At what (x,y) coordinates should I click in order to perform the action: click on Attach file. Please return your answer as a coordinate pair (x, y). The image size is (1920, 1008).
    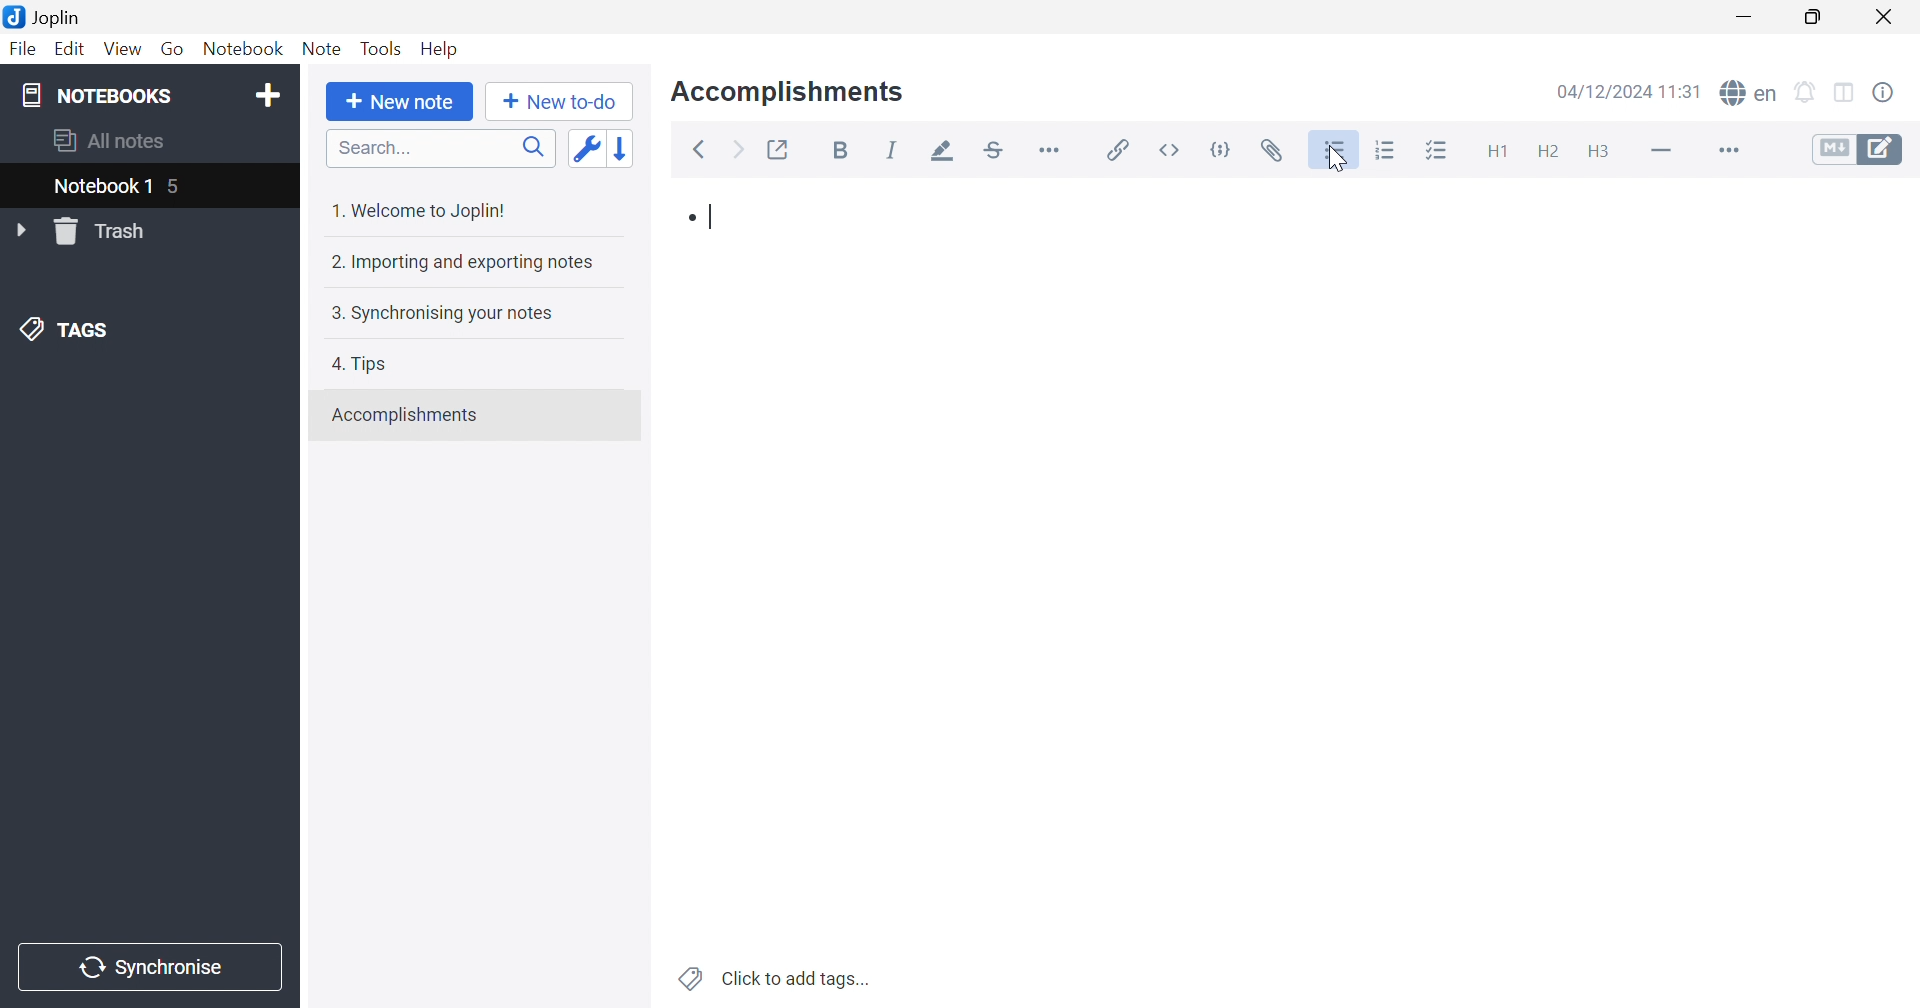
    Looking at the image, I should click on (1275, 150).